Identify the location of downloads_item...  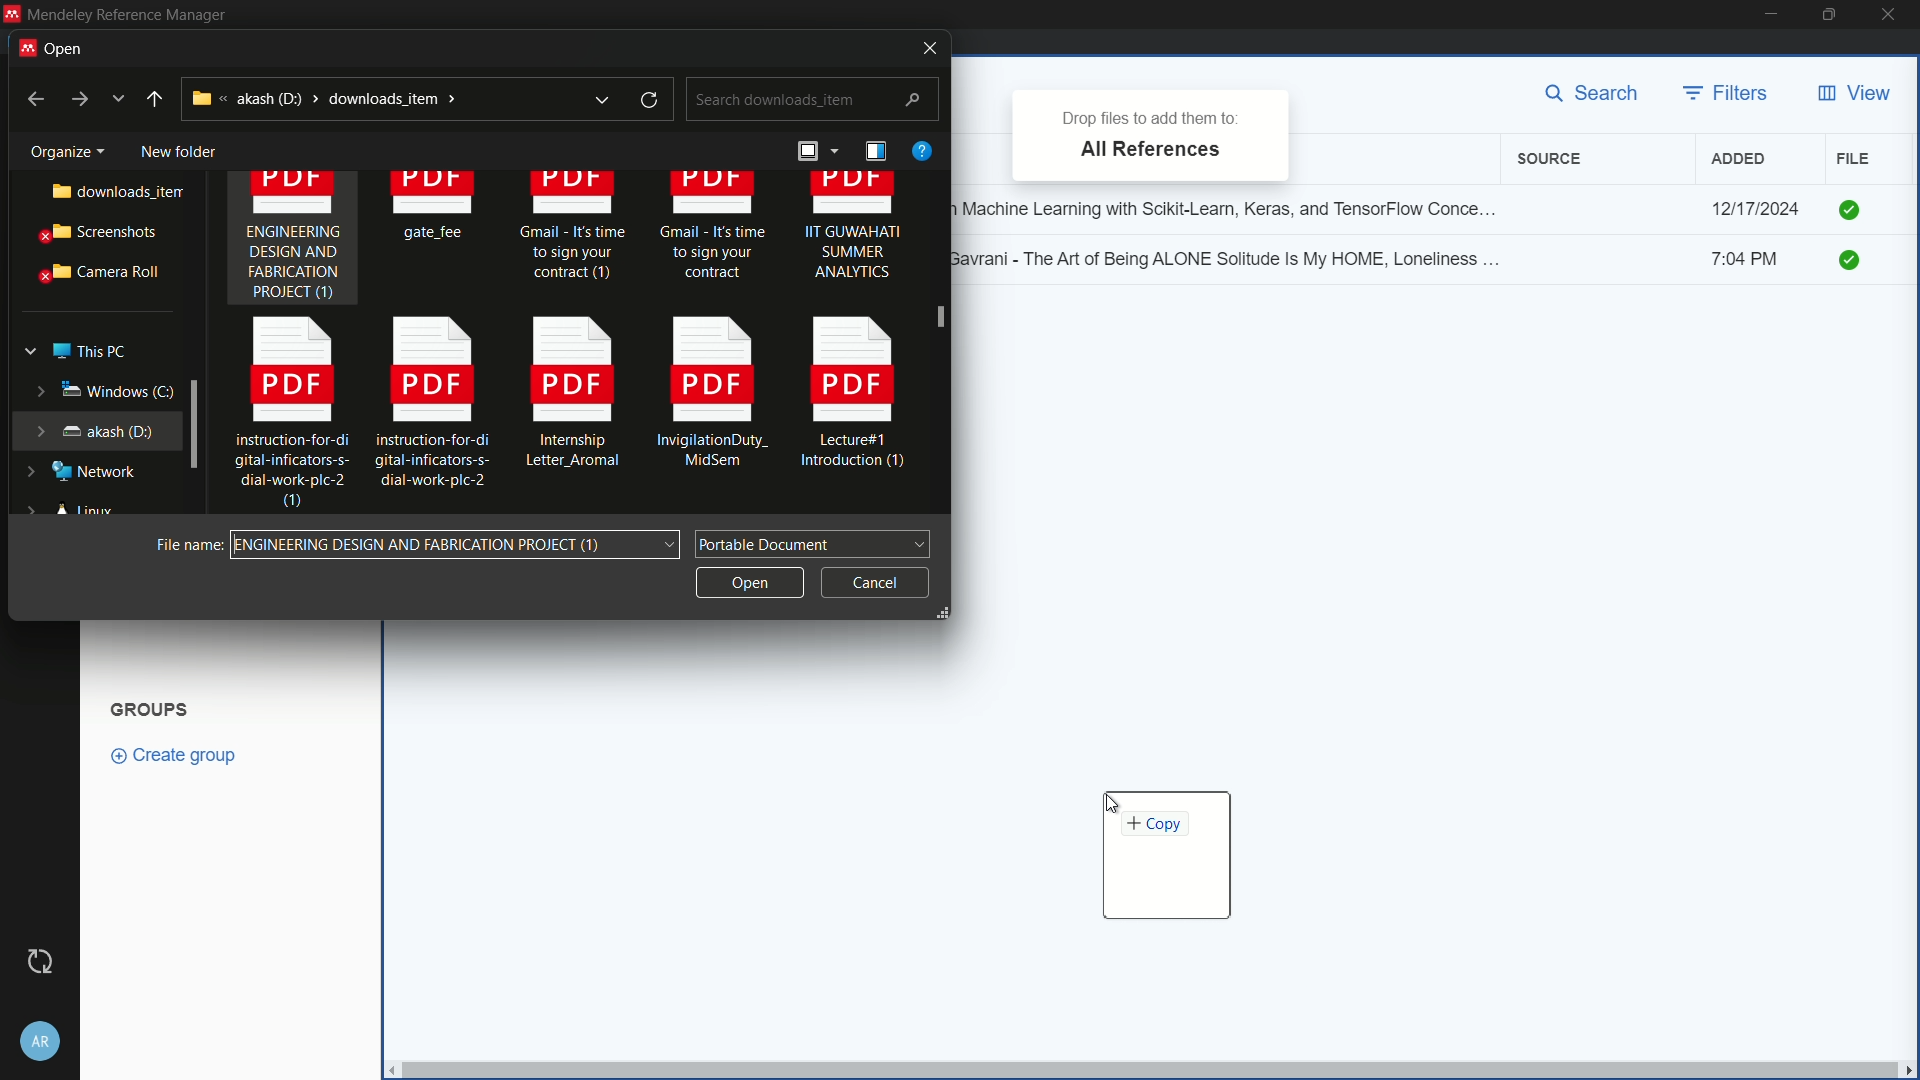
(102, 192).